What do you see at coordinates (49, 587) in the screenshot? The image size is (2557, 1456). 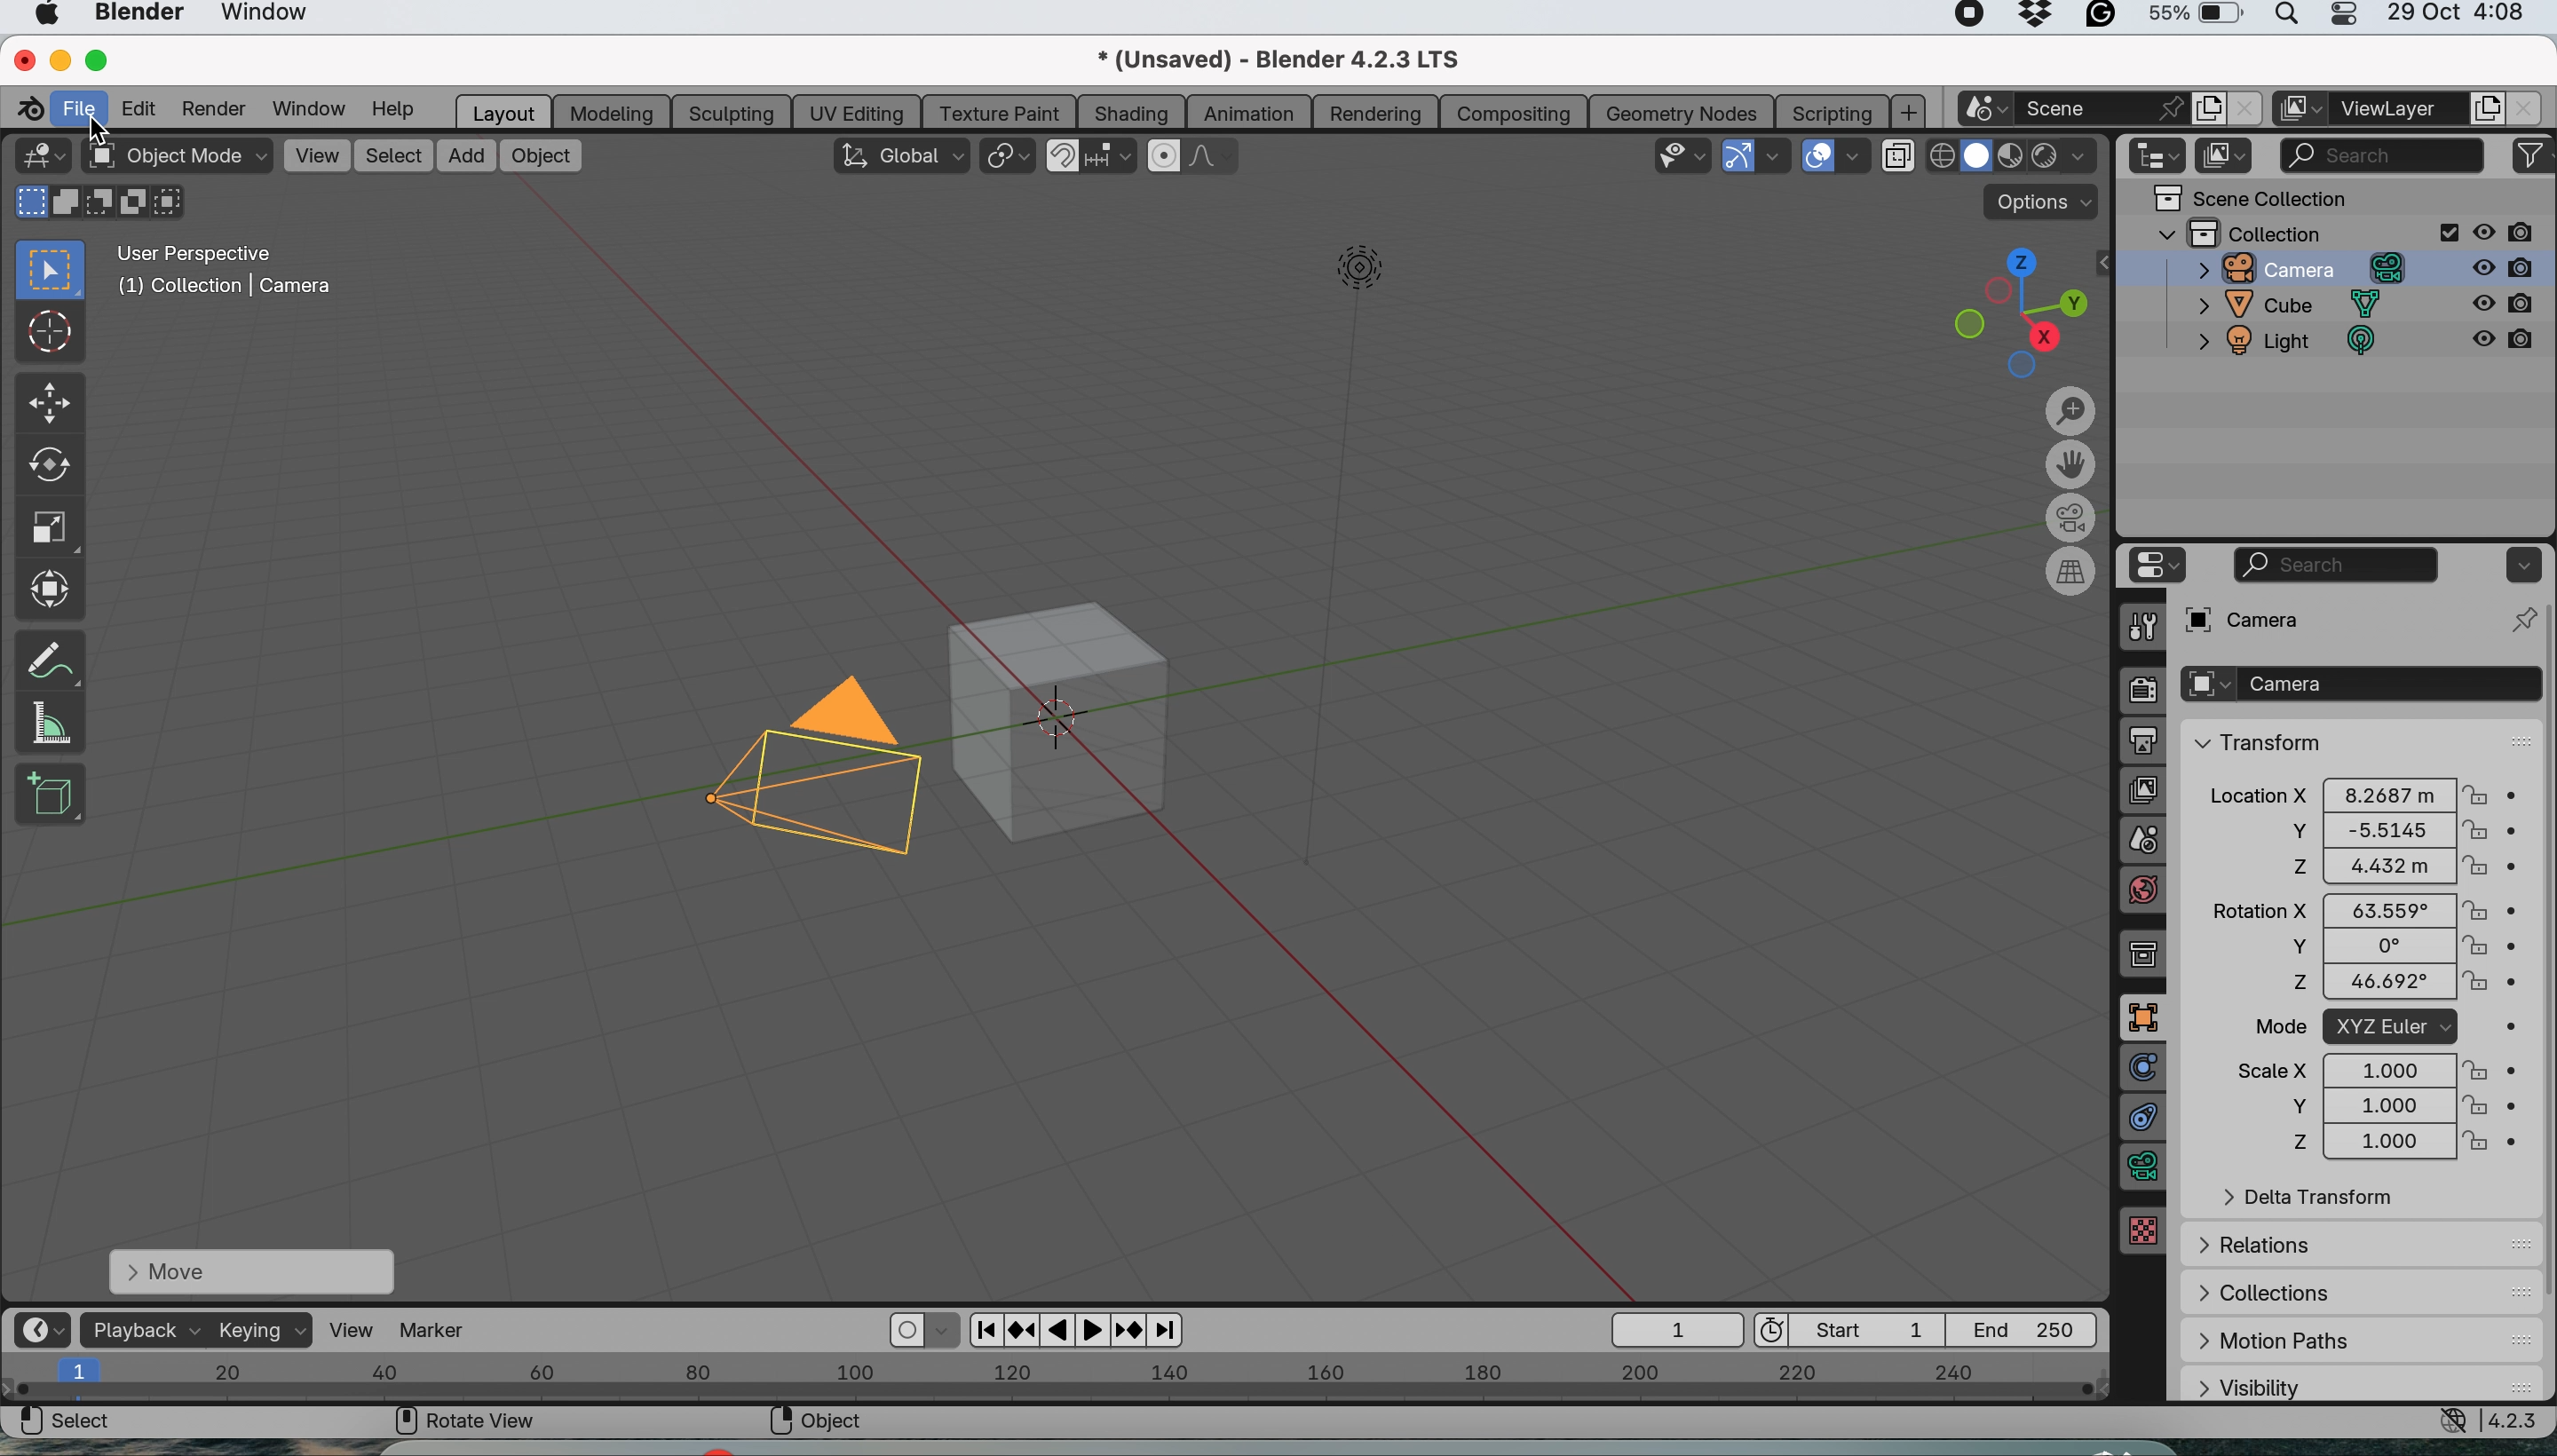 I see `transform` at bounding box center [49, 587].